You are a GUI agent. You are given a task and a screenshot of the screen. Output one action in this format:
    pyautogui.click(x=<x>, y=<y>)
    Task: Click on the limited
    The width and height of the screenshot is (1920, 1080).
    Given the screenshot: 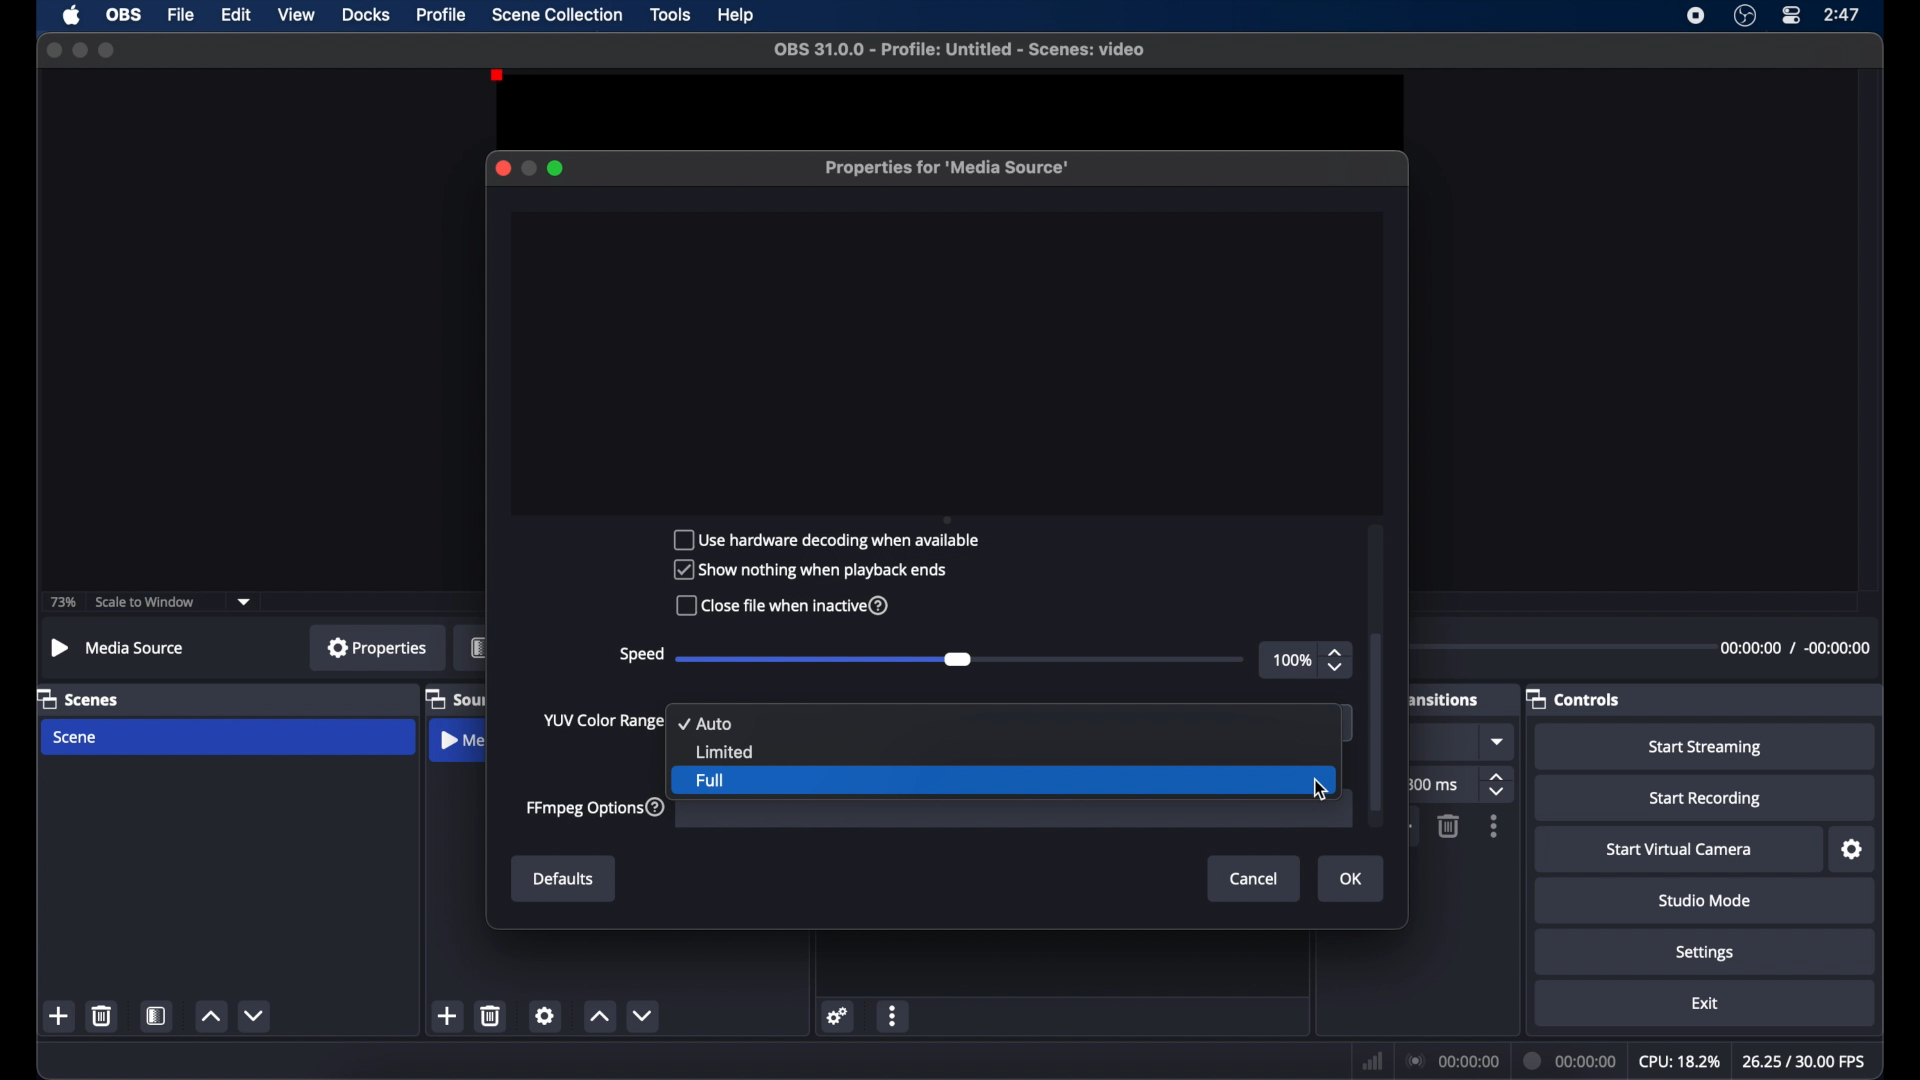 What is the action you would take?
    pyautogui.click(x=725, y=752)
    